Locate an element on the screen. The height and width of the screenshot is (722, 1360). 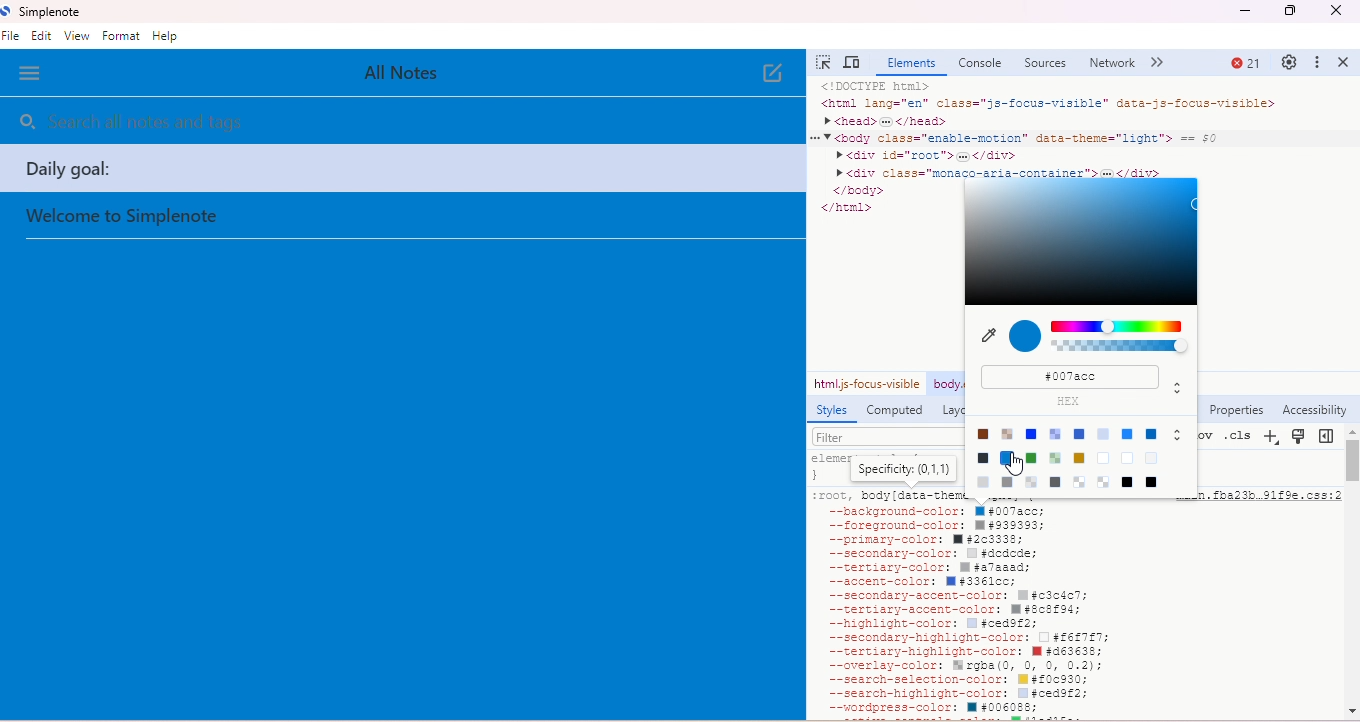
properties is located at coordinates (1236, 410).